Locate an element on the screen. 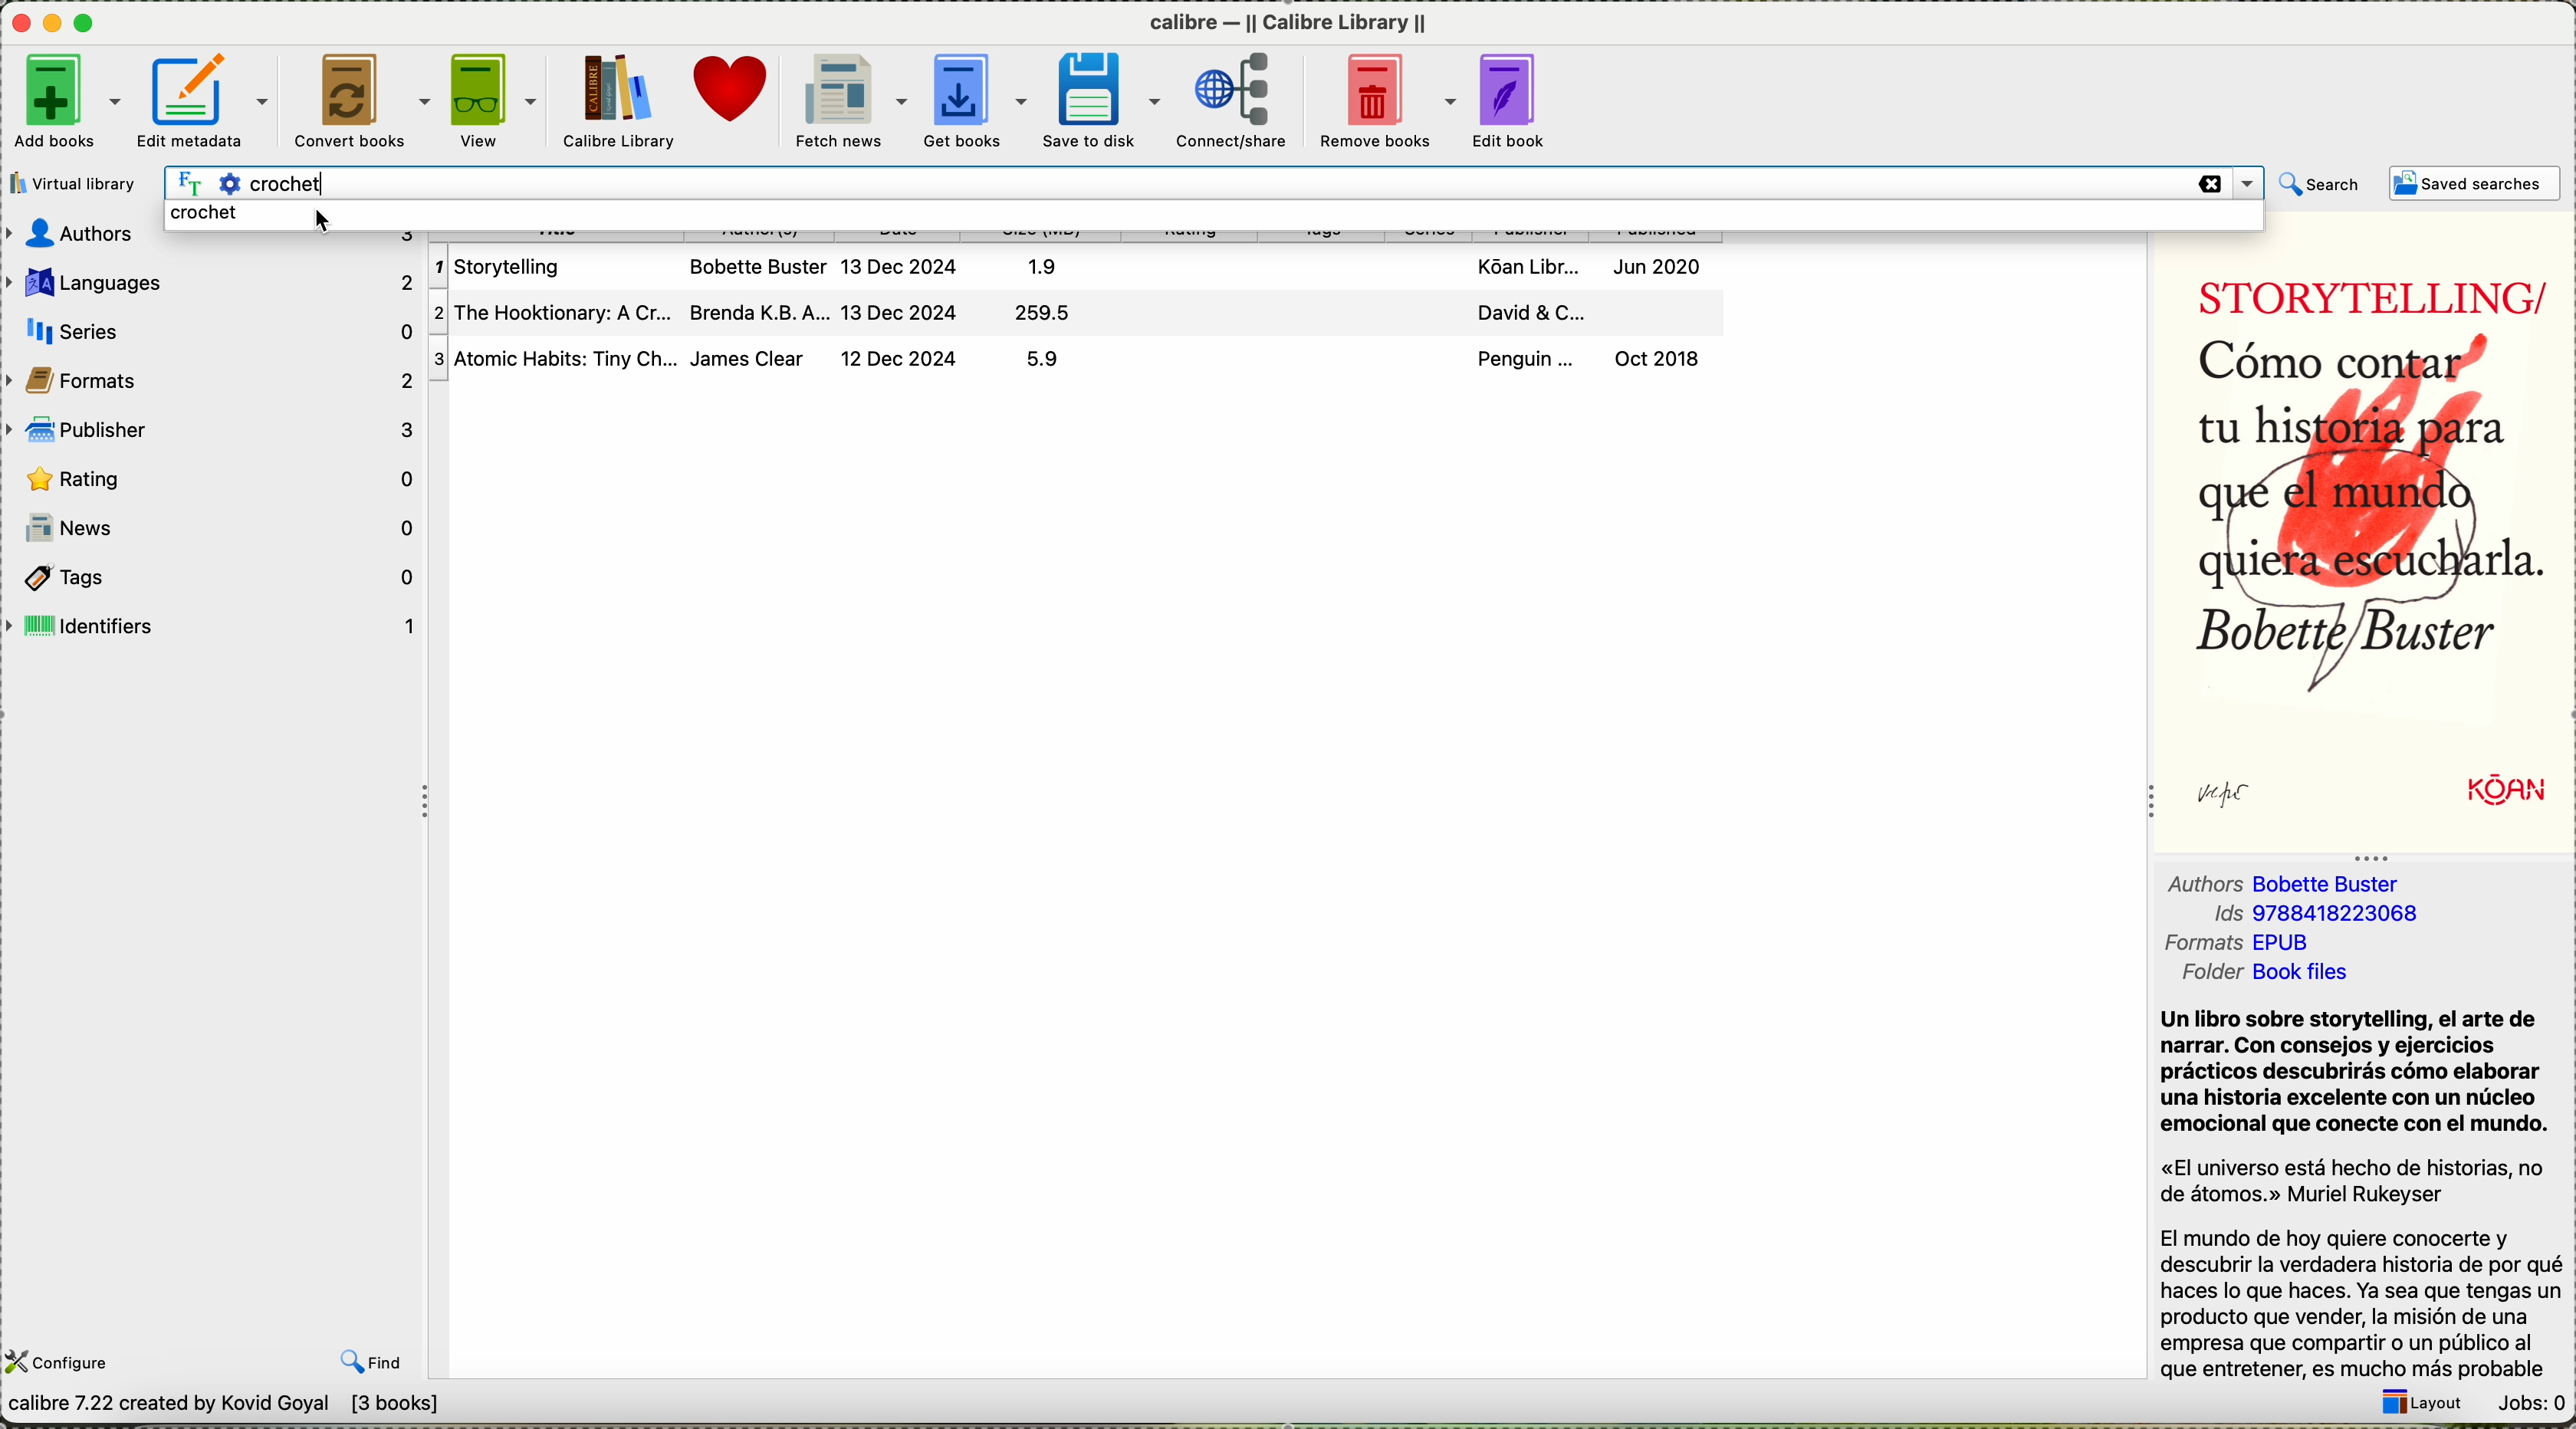 The height and width of the screenshot is (1429, 2576). EPUB is located at coordinates (2292, 944).